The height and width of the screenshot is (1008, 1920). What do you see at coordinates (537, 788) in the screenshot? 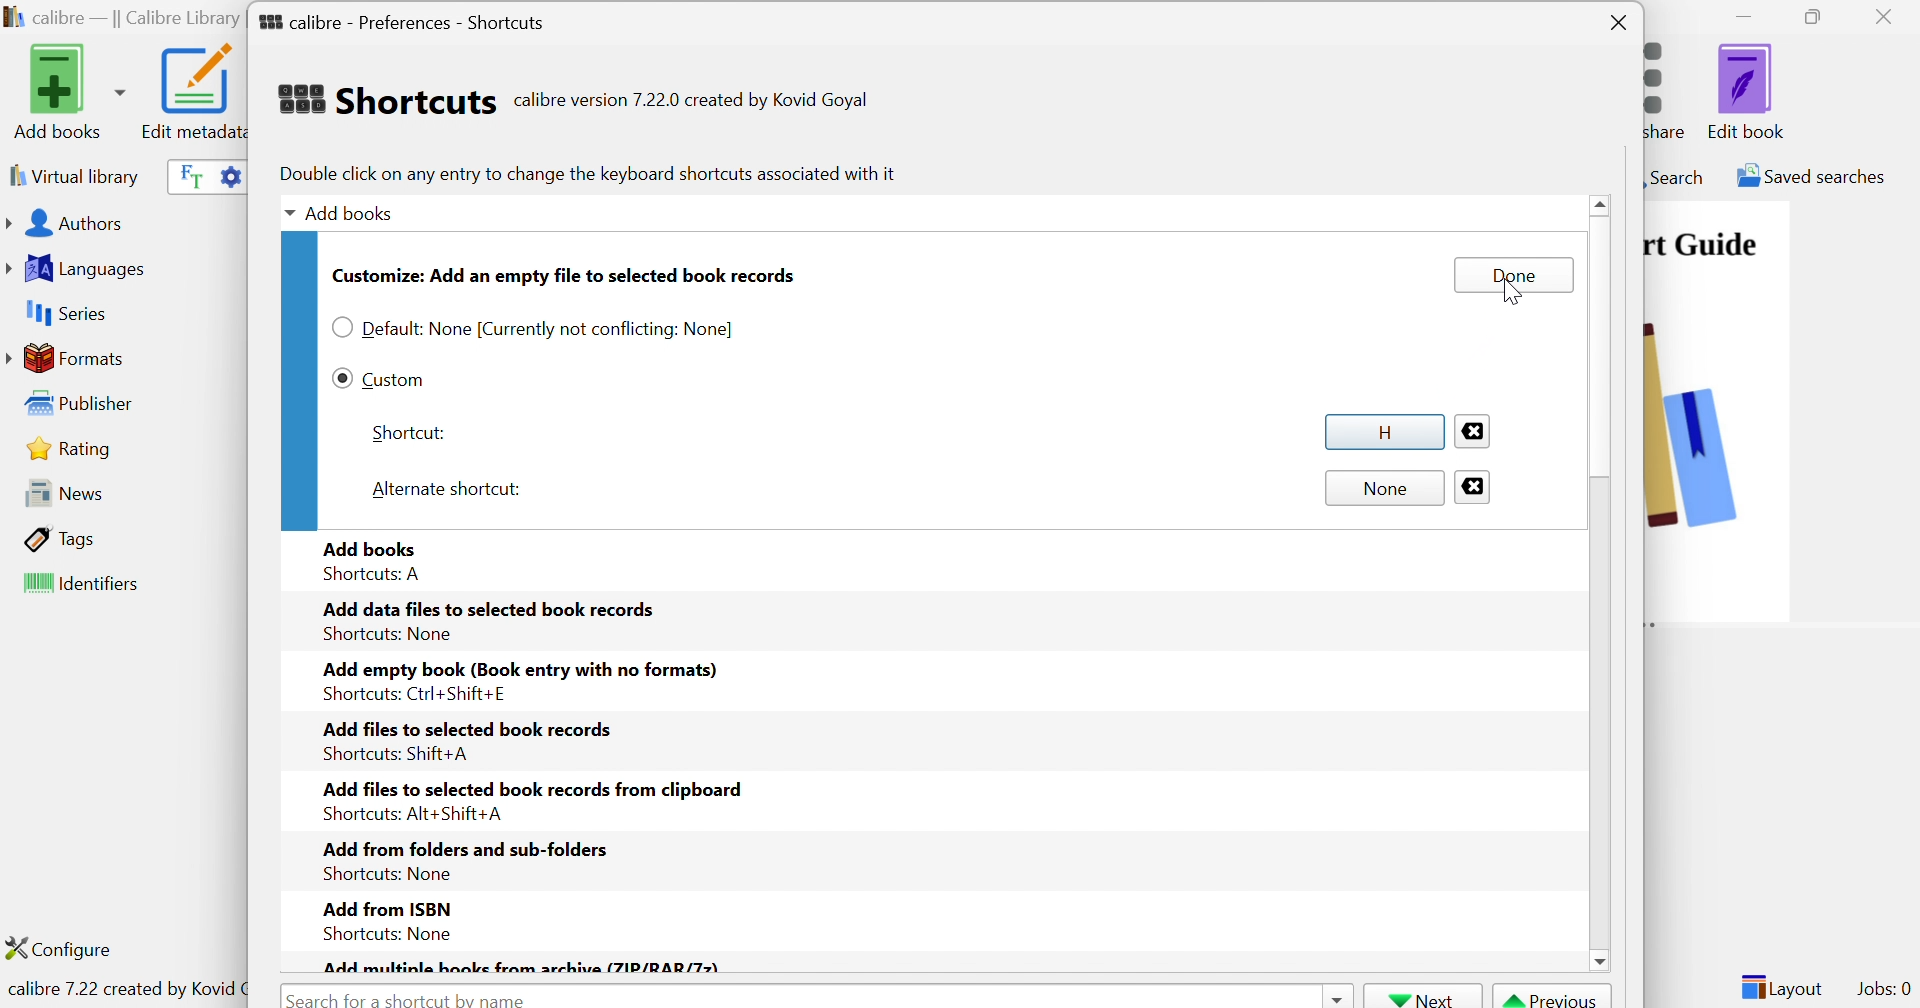
I see `Add files to selected book records from clipboard` at bounding box center [537, 788].